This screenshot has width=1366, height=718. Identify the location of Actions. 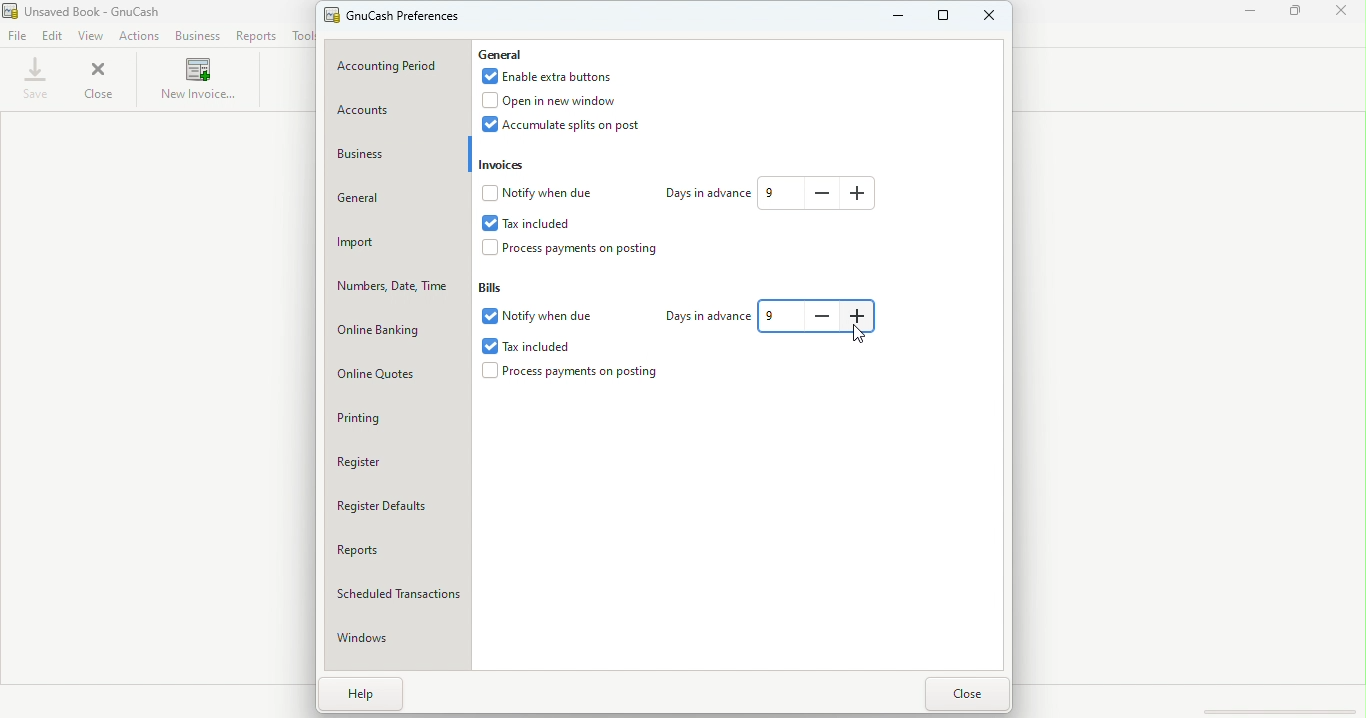
(143, 36).